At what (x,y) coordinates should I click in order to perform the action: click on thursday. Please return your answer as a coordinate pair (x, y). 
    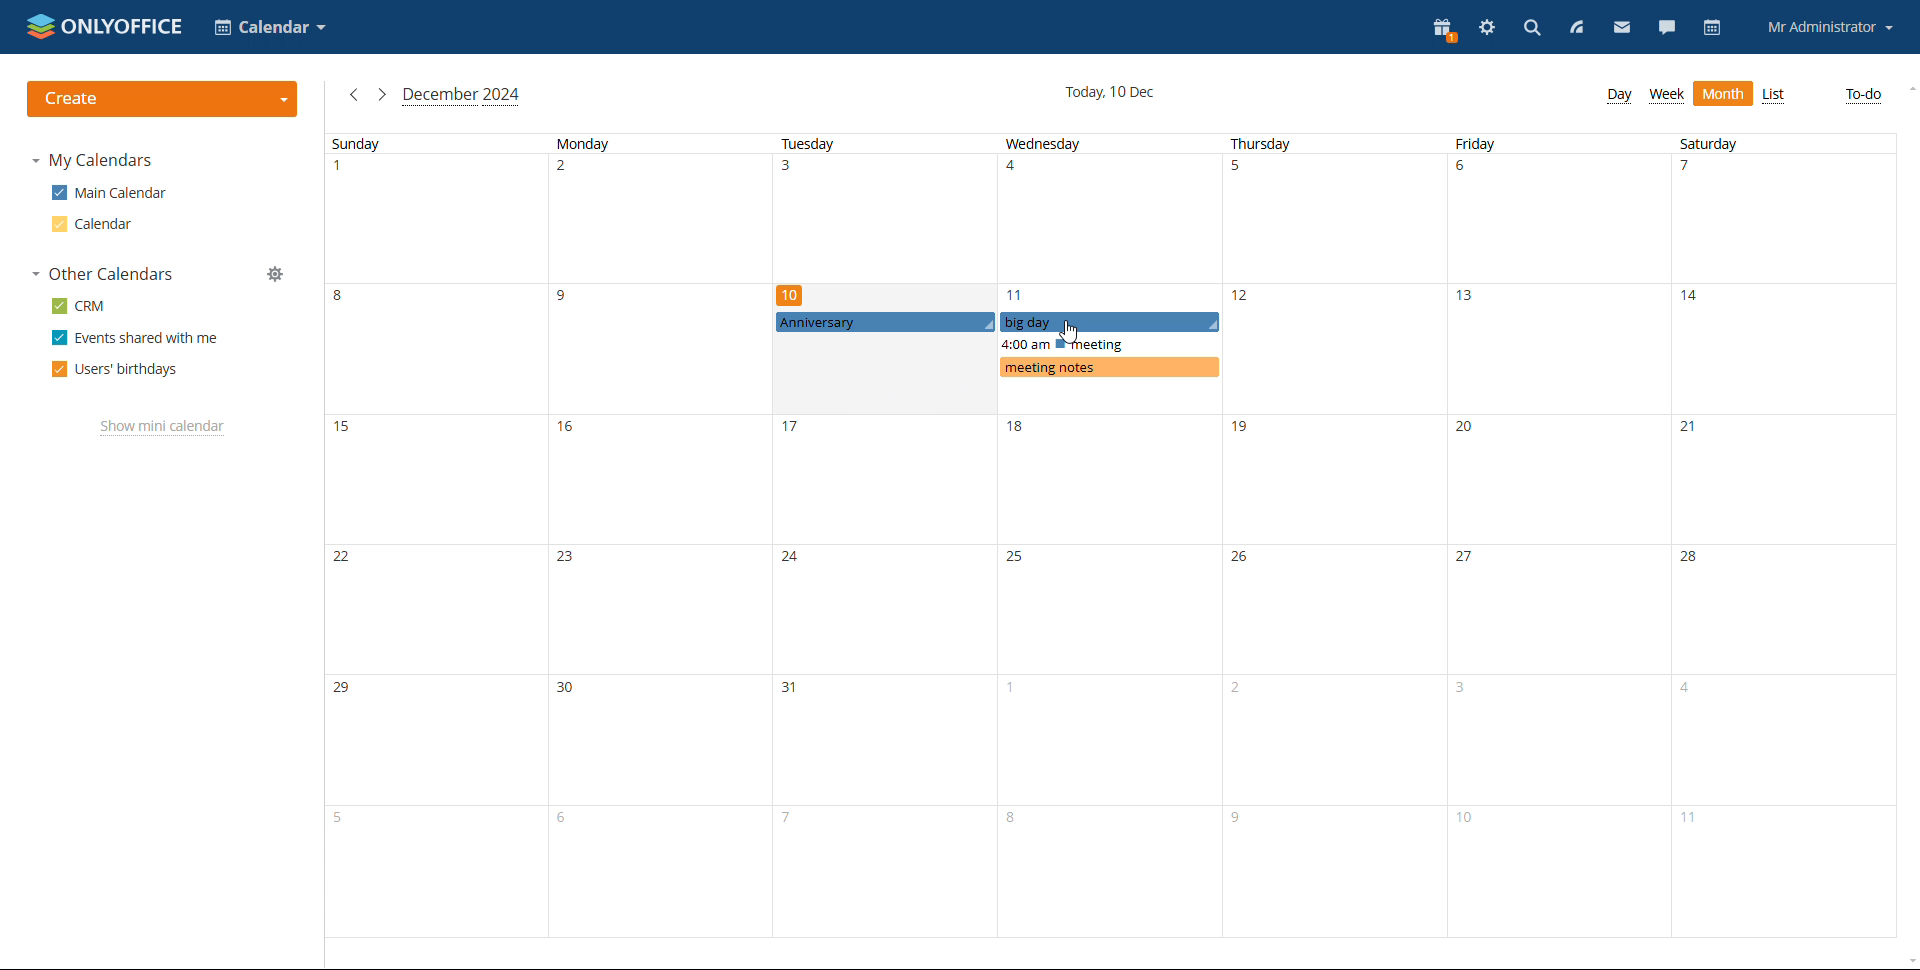
    Looking at the image, I should click on (1334, 536).